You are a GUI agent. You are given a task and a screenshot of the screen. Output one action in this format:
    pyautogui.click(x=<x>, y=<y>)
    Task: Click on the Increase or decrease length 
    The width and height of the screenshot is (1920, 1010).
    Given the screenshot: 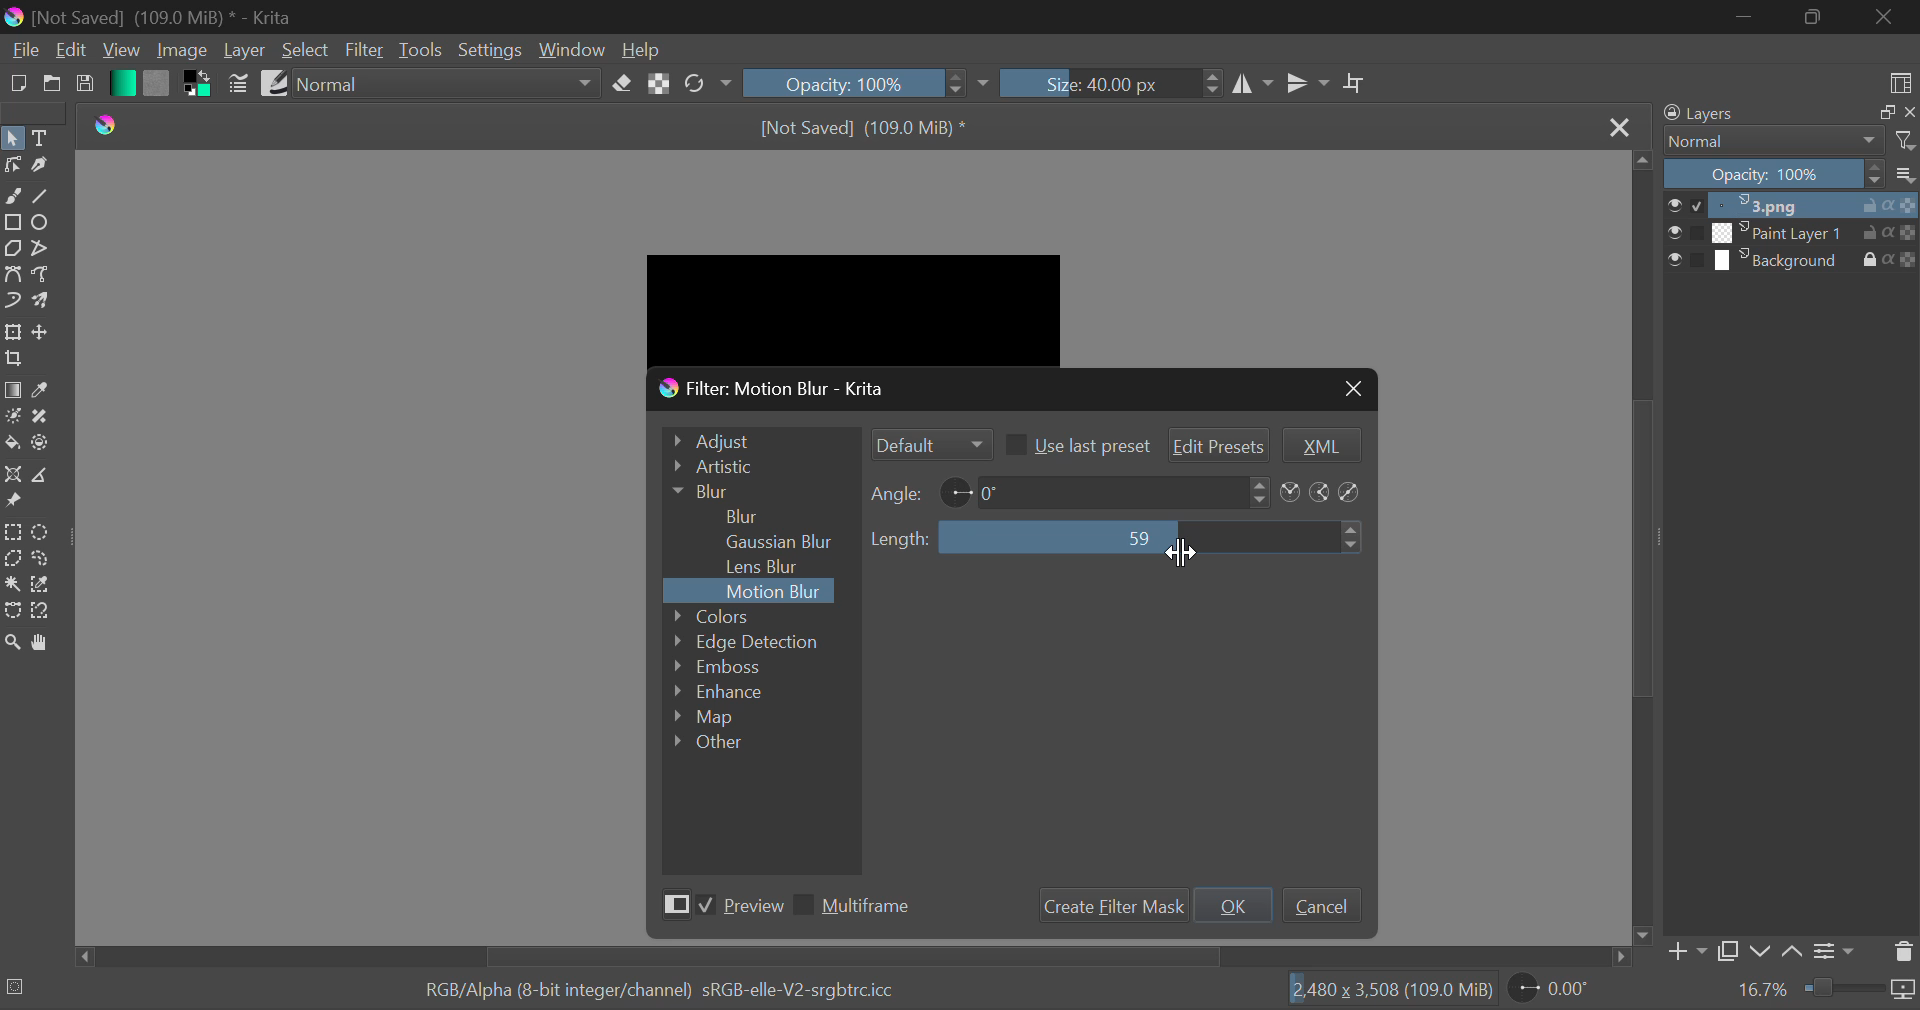 What is the action you would take?
    pyautogui.click(x=1353, y=538)
    